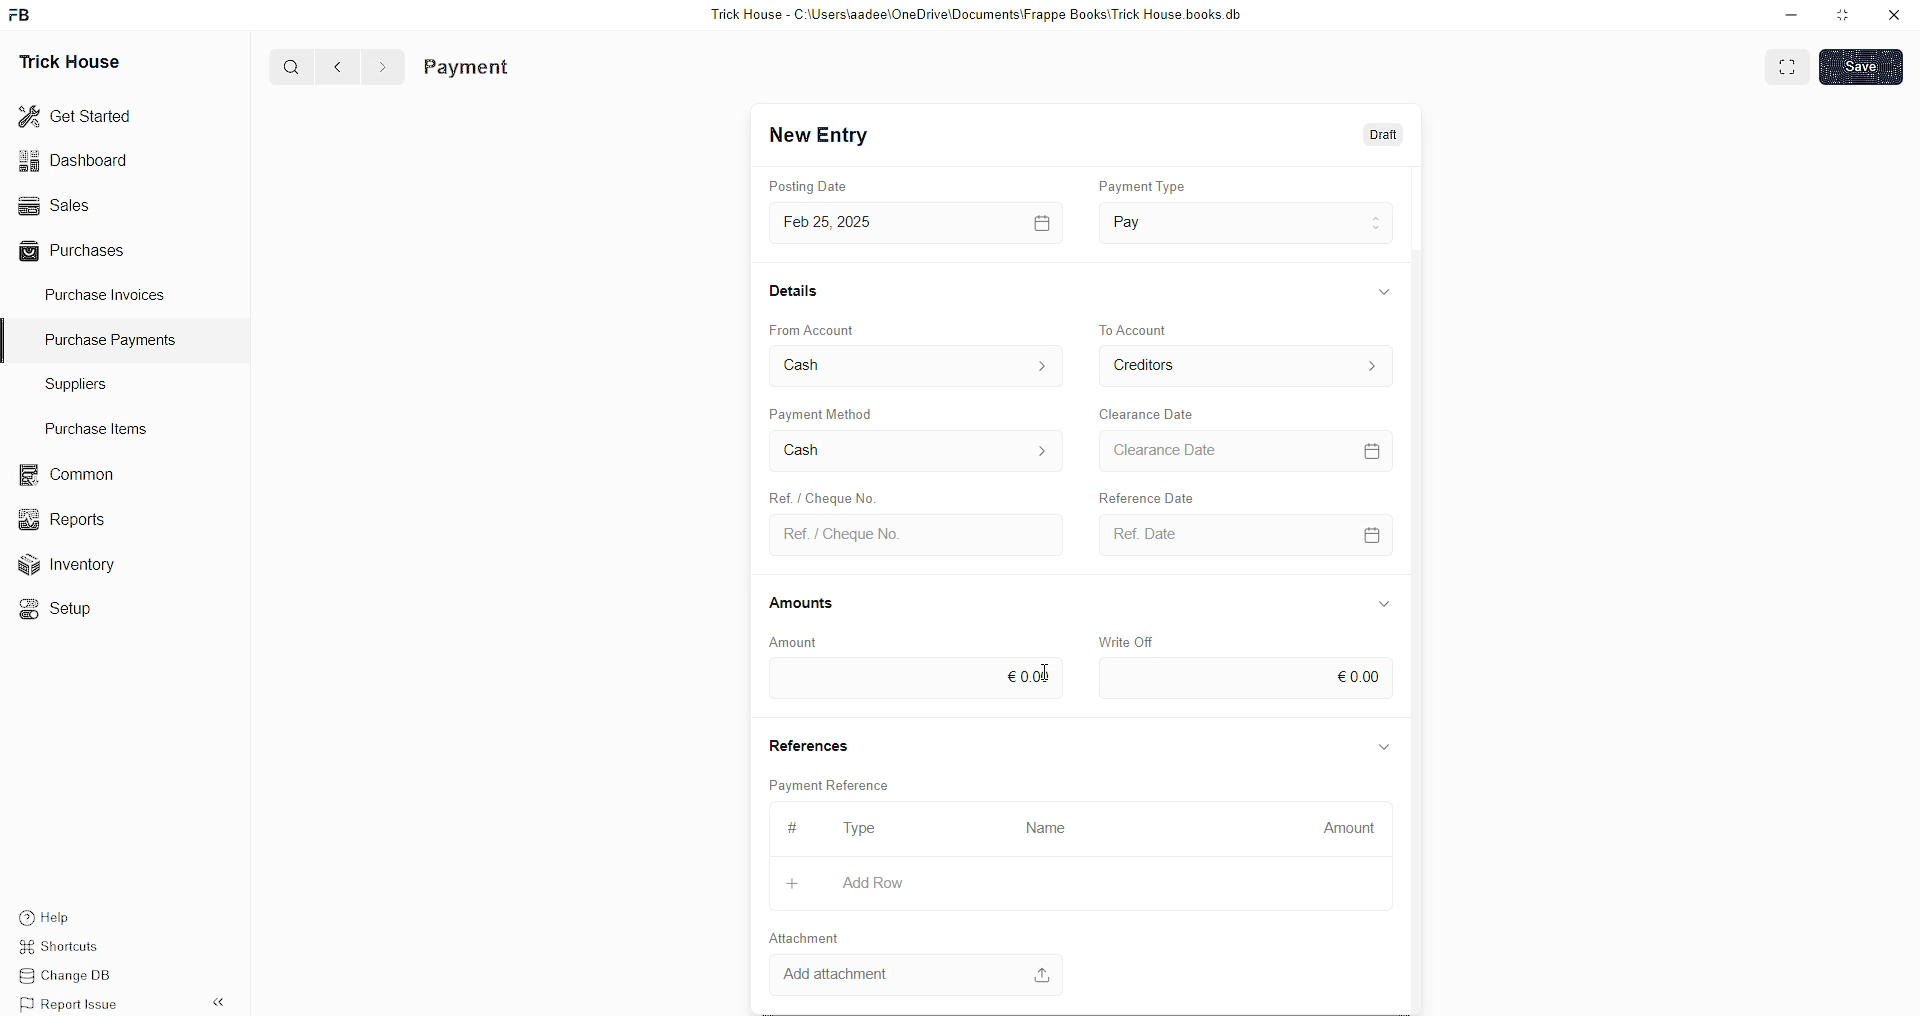 The image size is (1920, 1016). I want to click on calendar, so click(1034, 221).